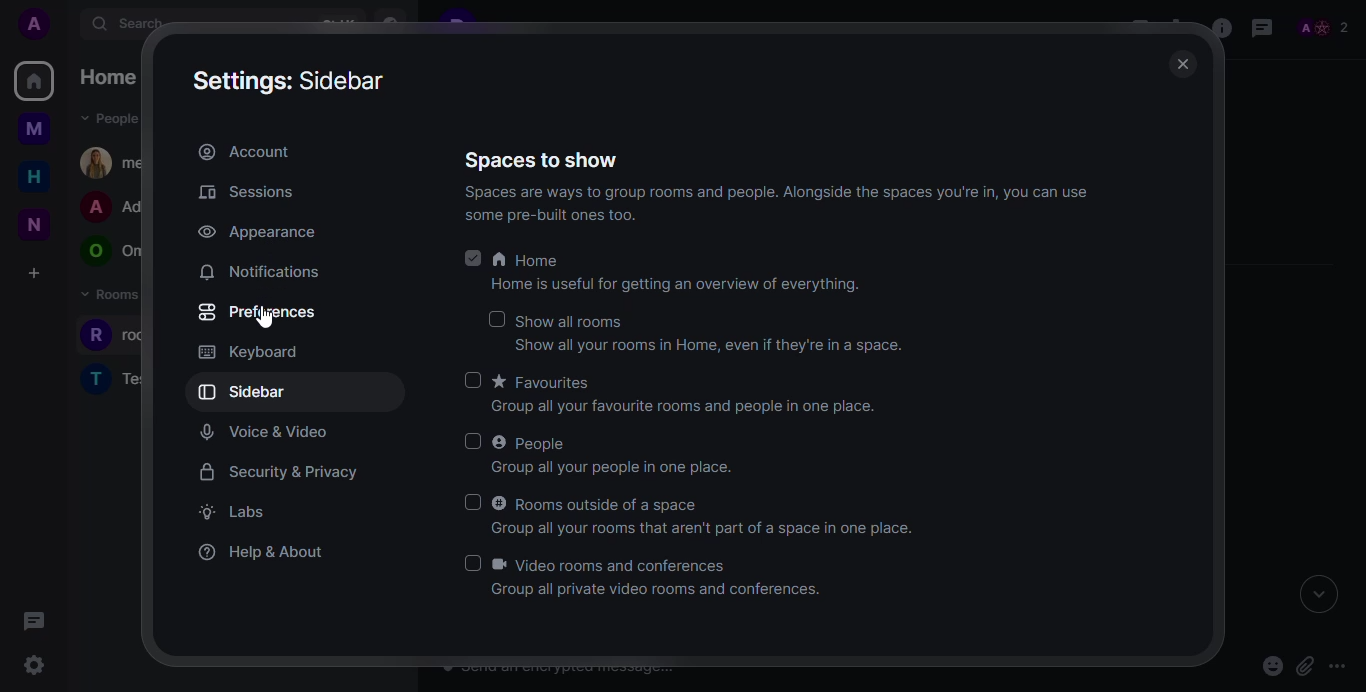 The image size is (1366, 692). I want to click on home, so click(113, 77).